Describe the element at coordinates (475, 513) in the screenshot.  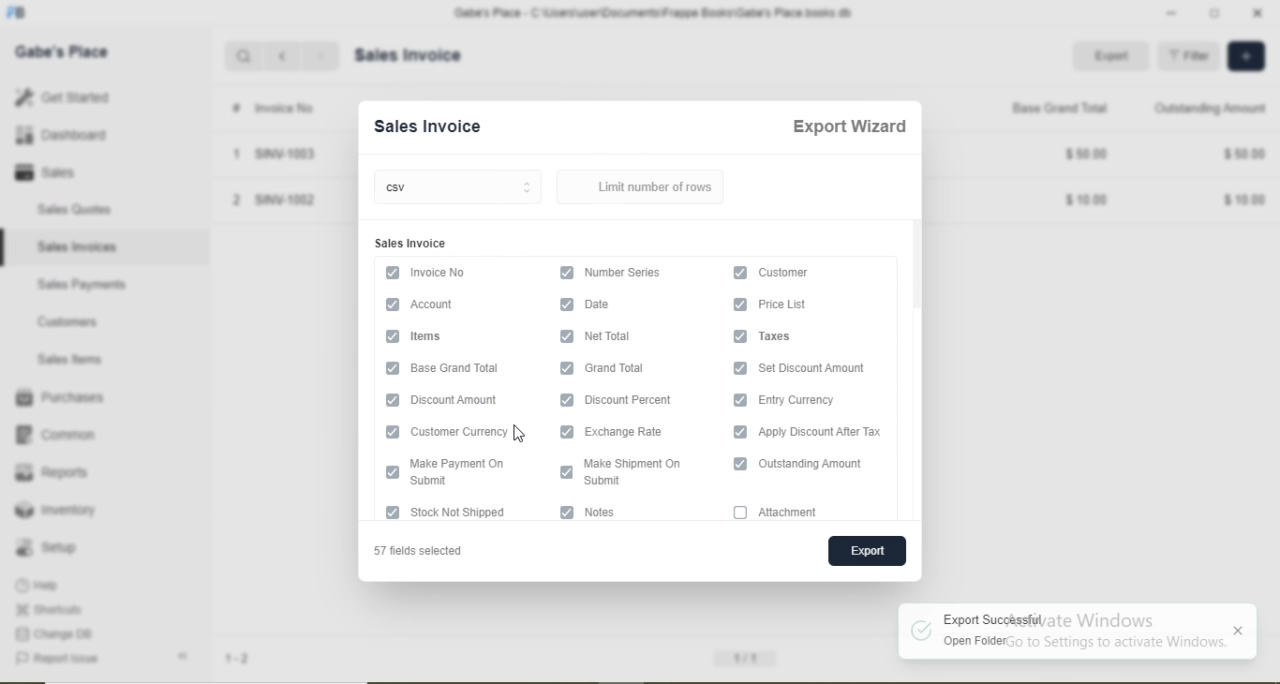
I see `Stock Not Shipped` at that location.